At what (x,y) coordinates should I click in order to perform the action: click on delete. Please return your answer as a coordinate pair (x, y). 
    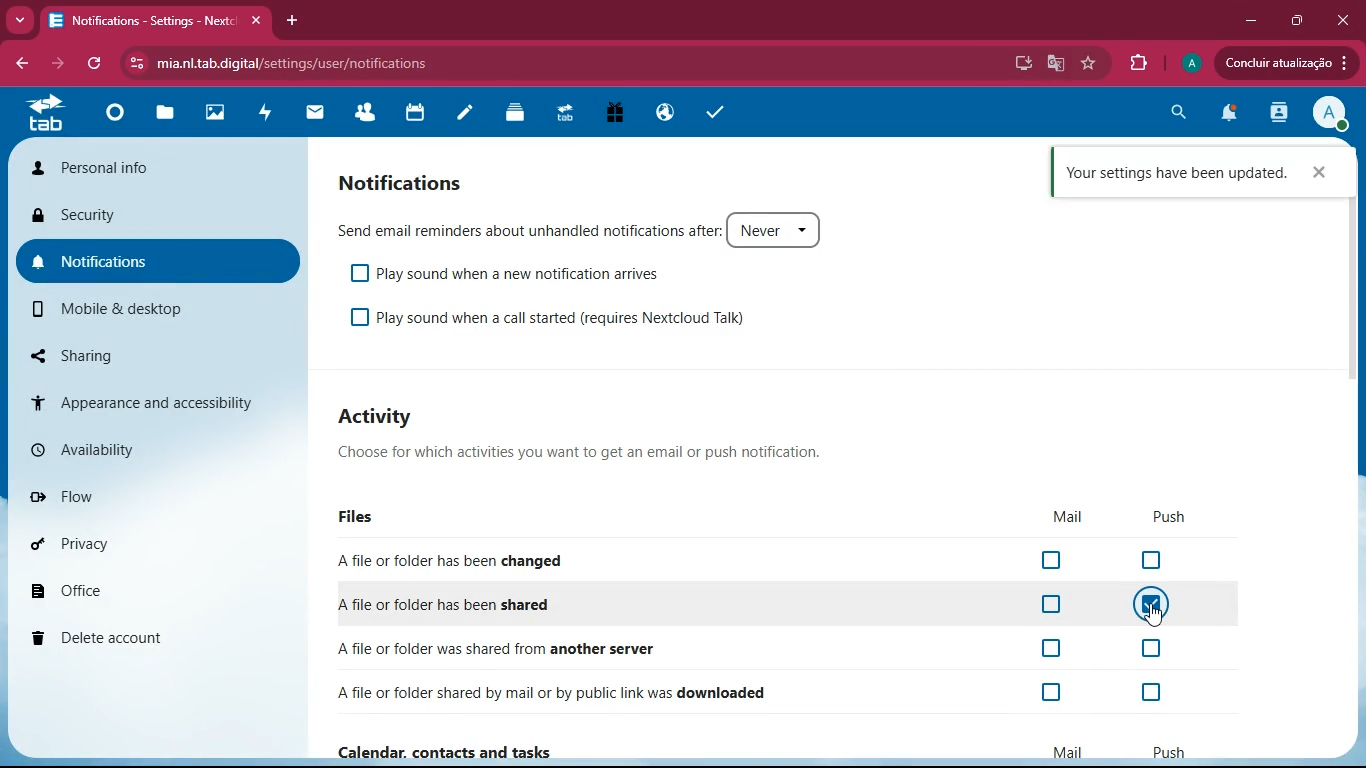
    Looking at the image, I should click on (144, 633).